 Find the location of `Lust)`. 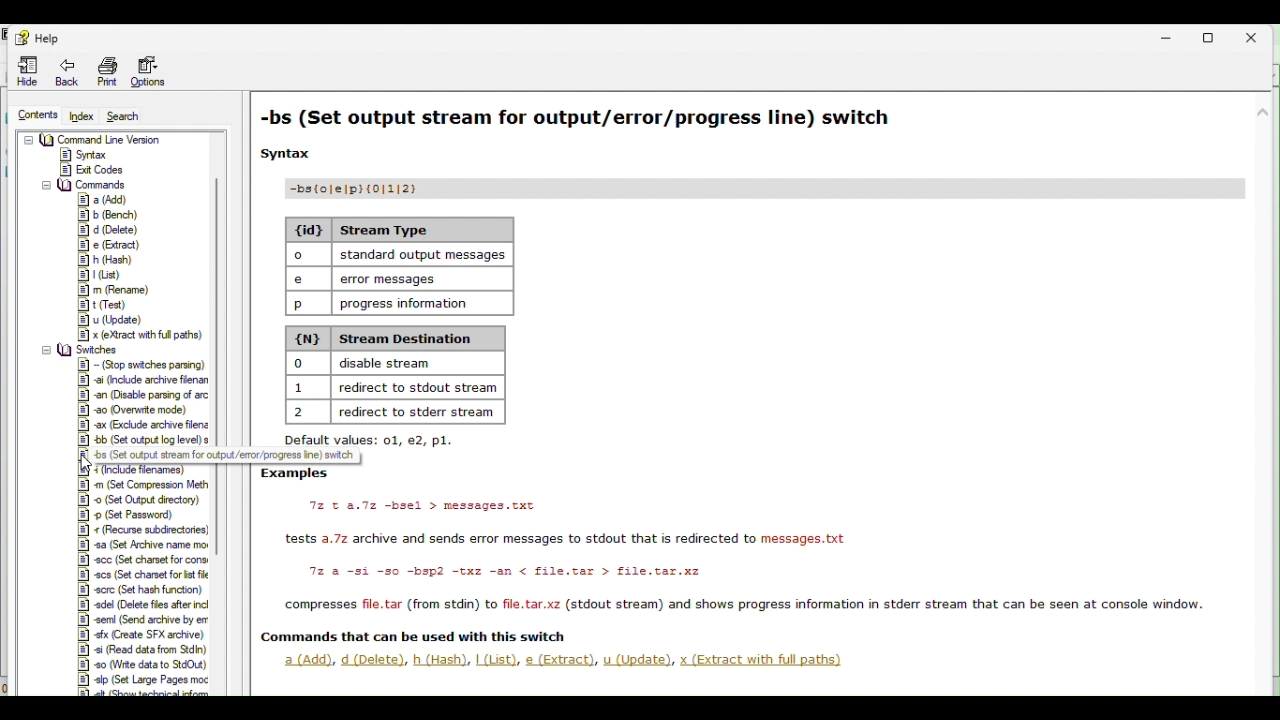

Lust) is located at coordinates (496, 660).